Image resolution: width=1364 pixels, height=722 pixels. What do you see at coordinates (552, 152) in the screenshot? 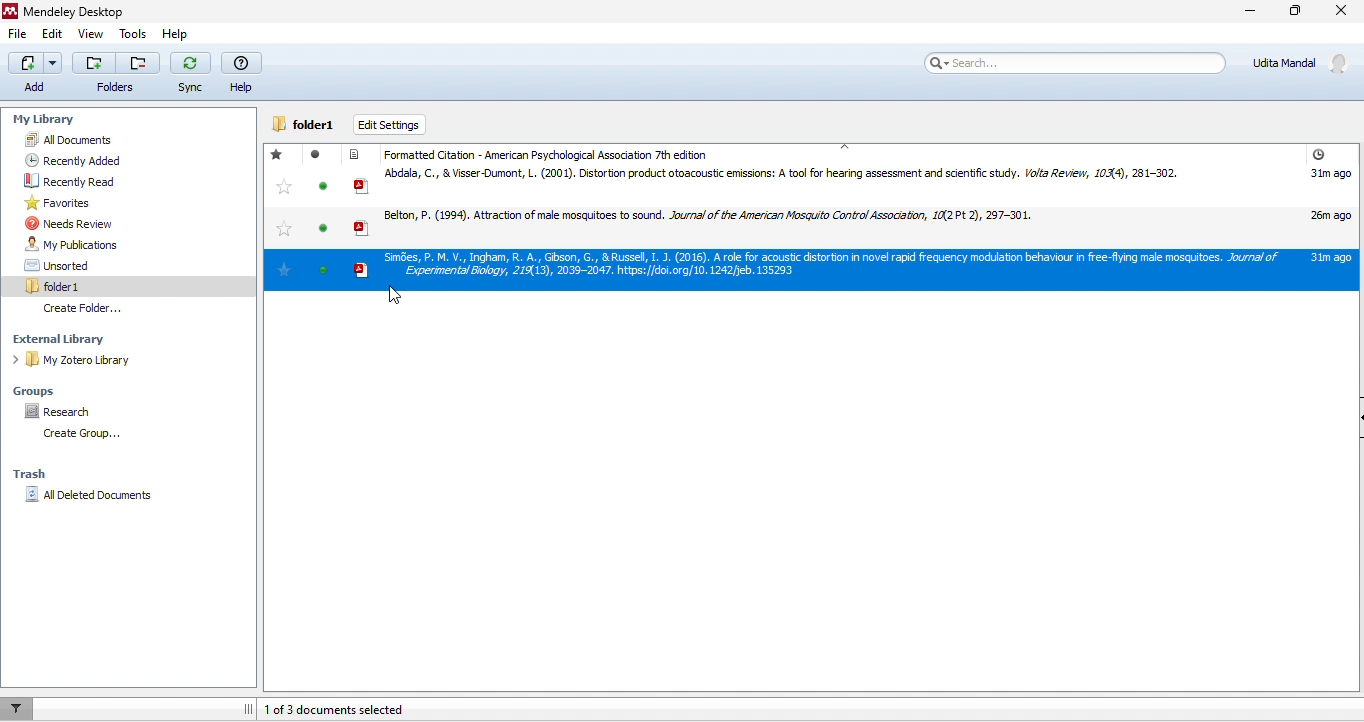
I see `formatted citation APA 7 th` at bounding box center [552, 152].